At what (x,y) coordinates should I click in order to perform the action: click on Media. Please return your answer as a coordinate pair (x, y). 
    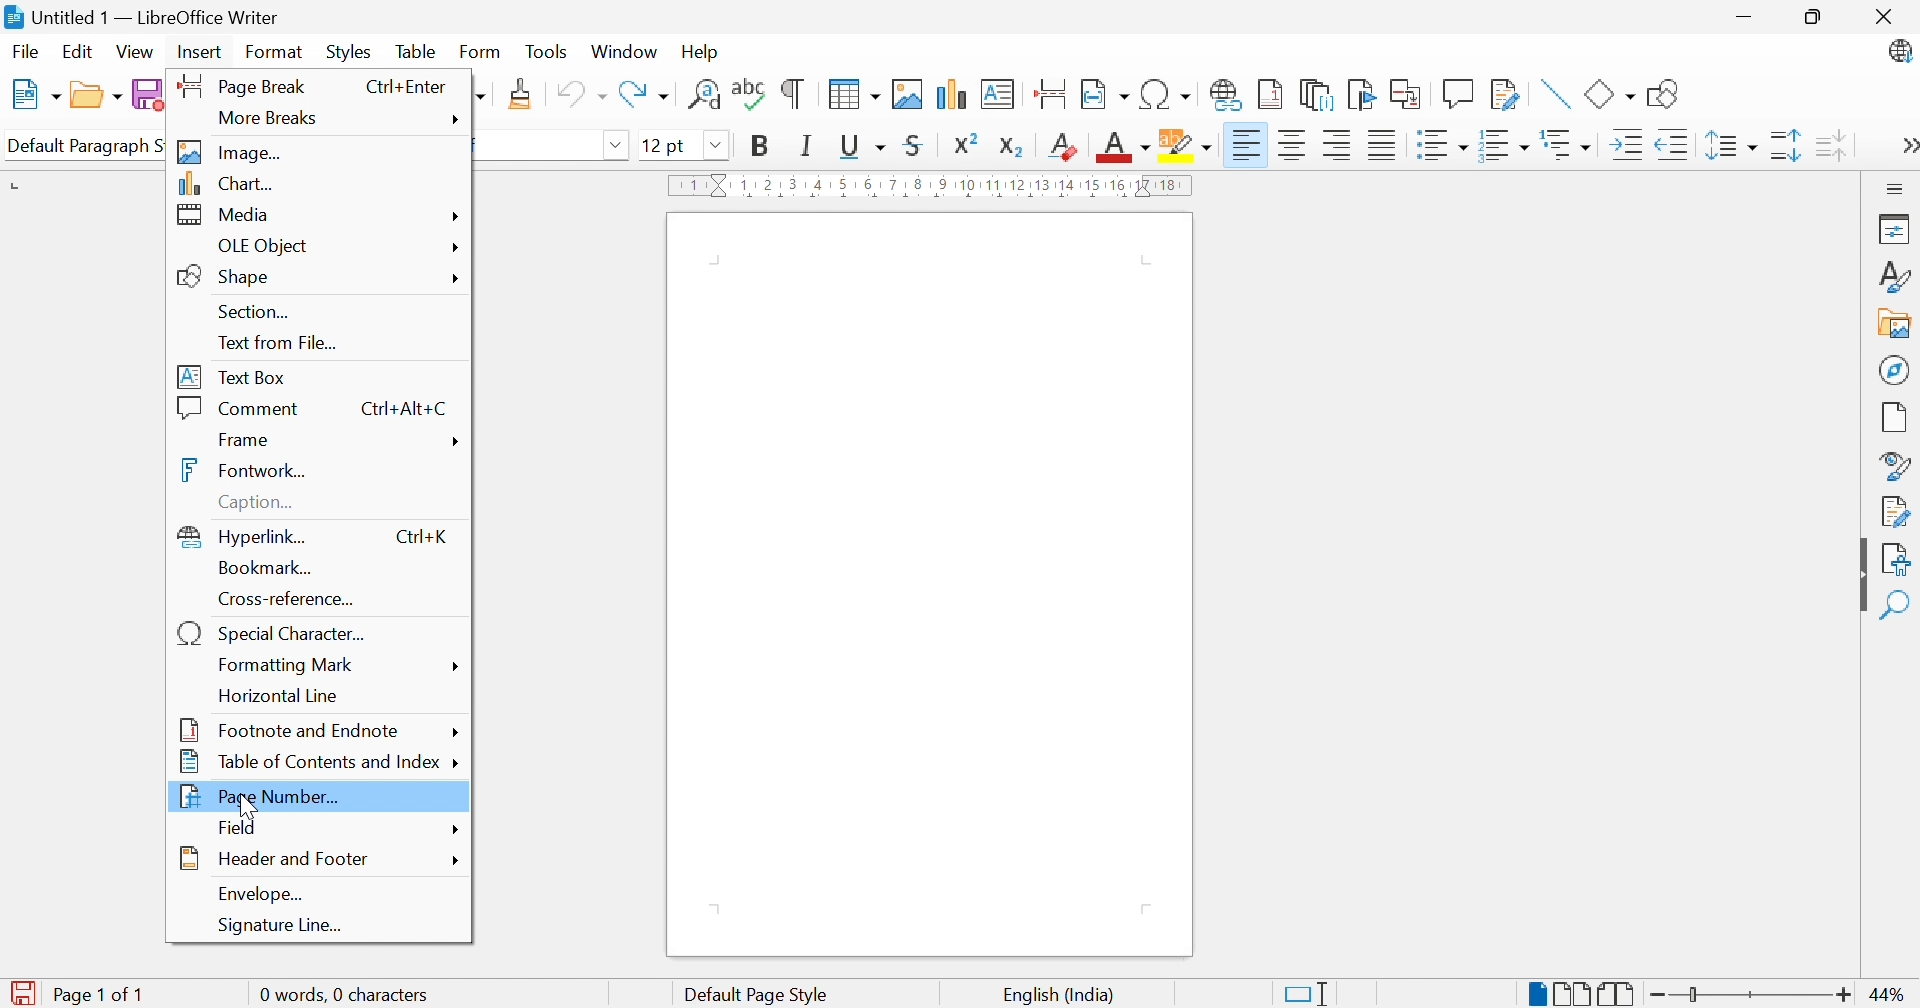
    Looking at the image, I should click on (225, 214).